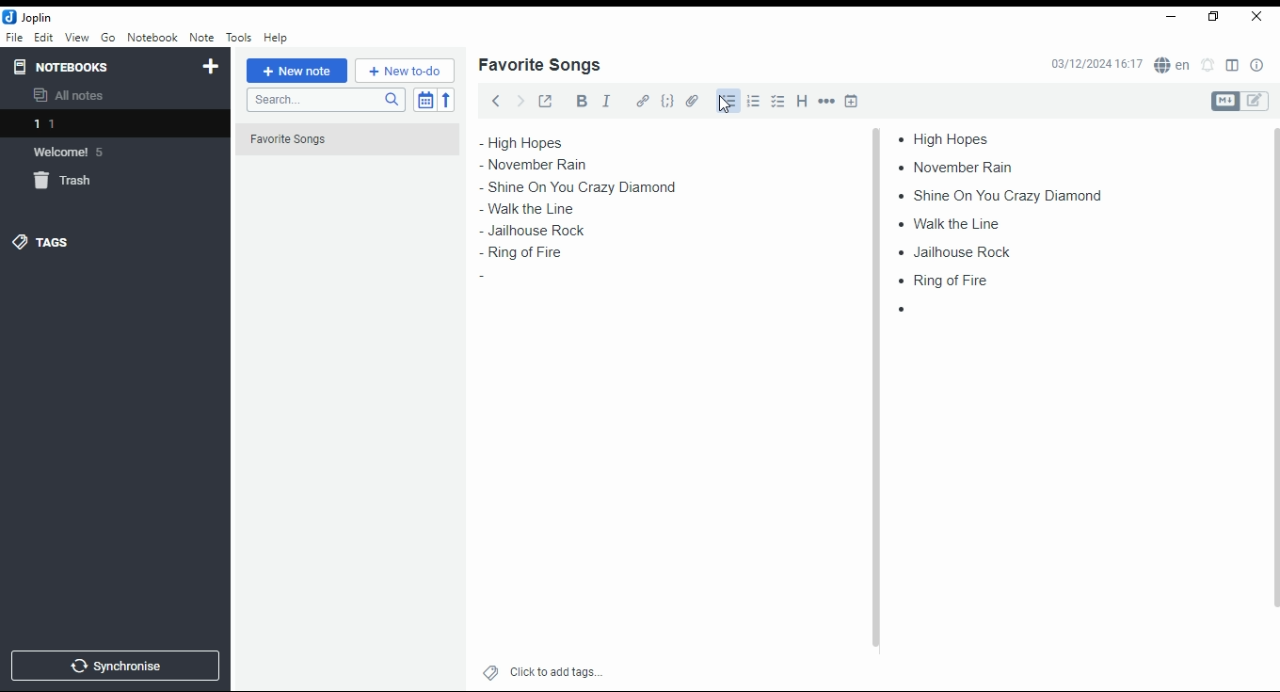  I want to click on note, so click(201, 37).